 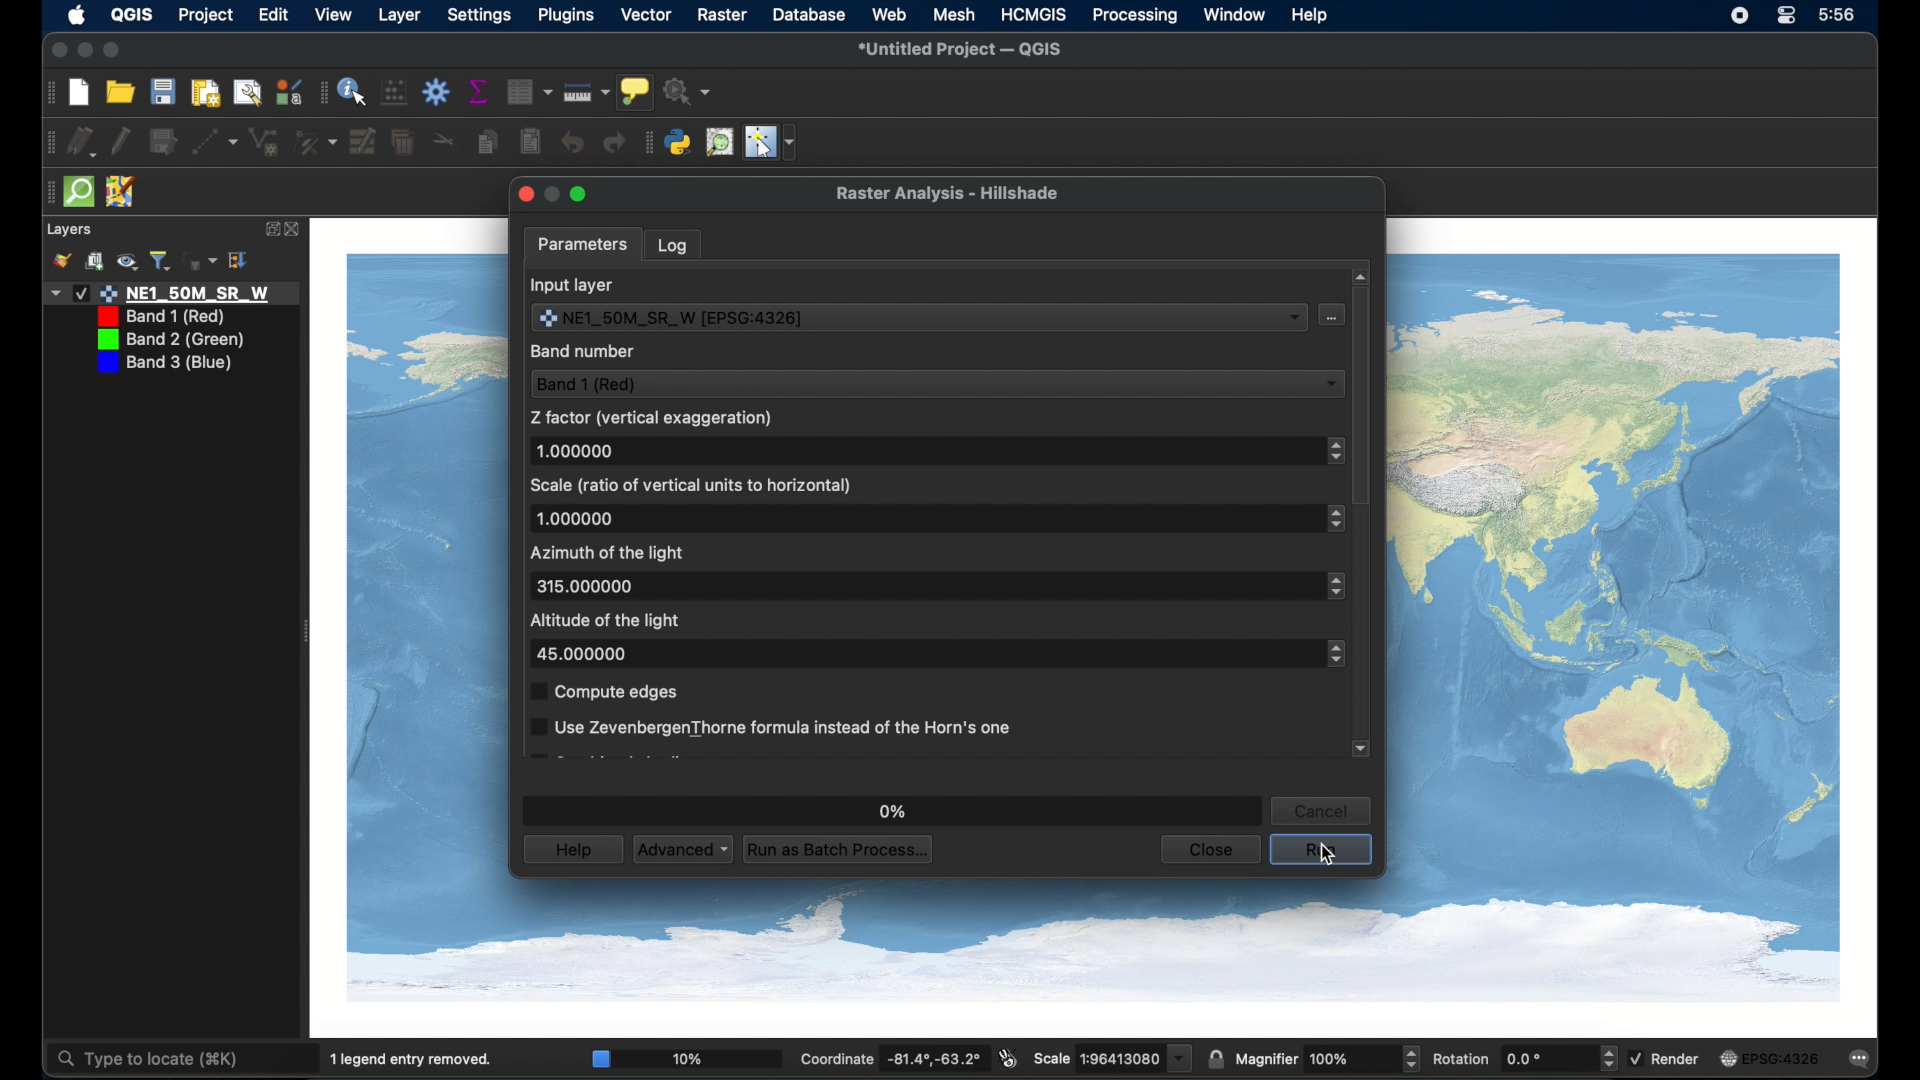 What do you see at coordinates (270, 229) in the screenshot?
I see `expand ` at bounding box center [270, 229].